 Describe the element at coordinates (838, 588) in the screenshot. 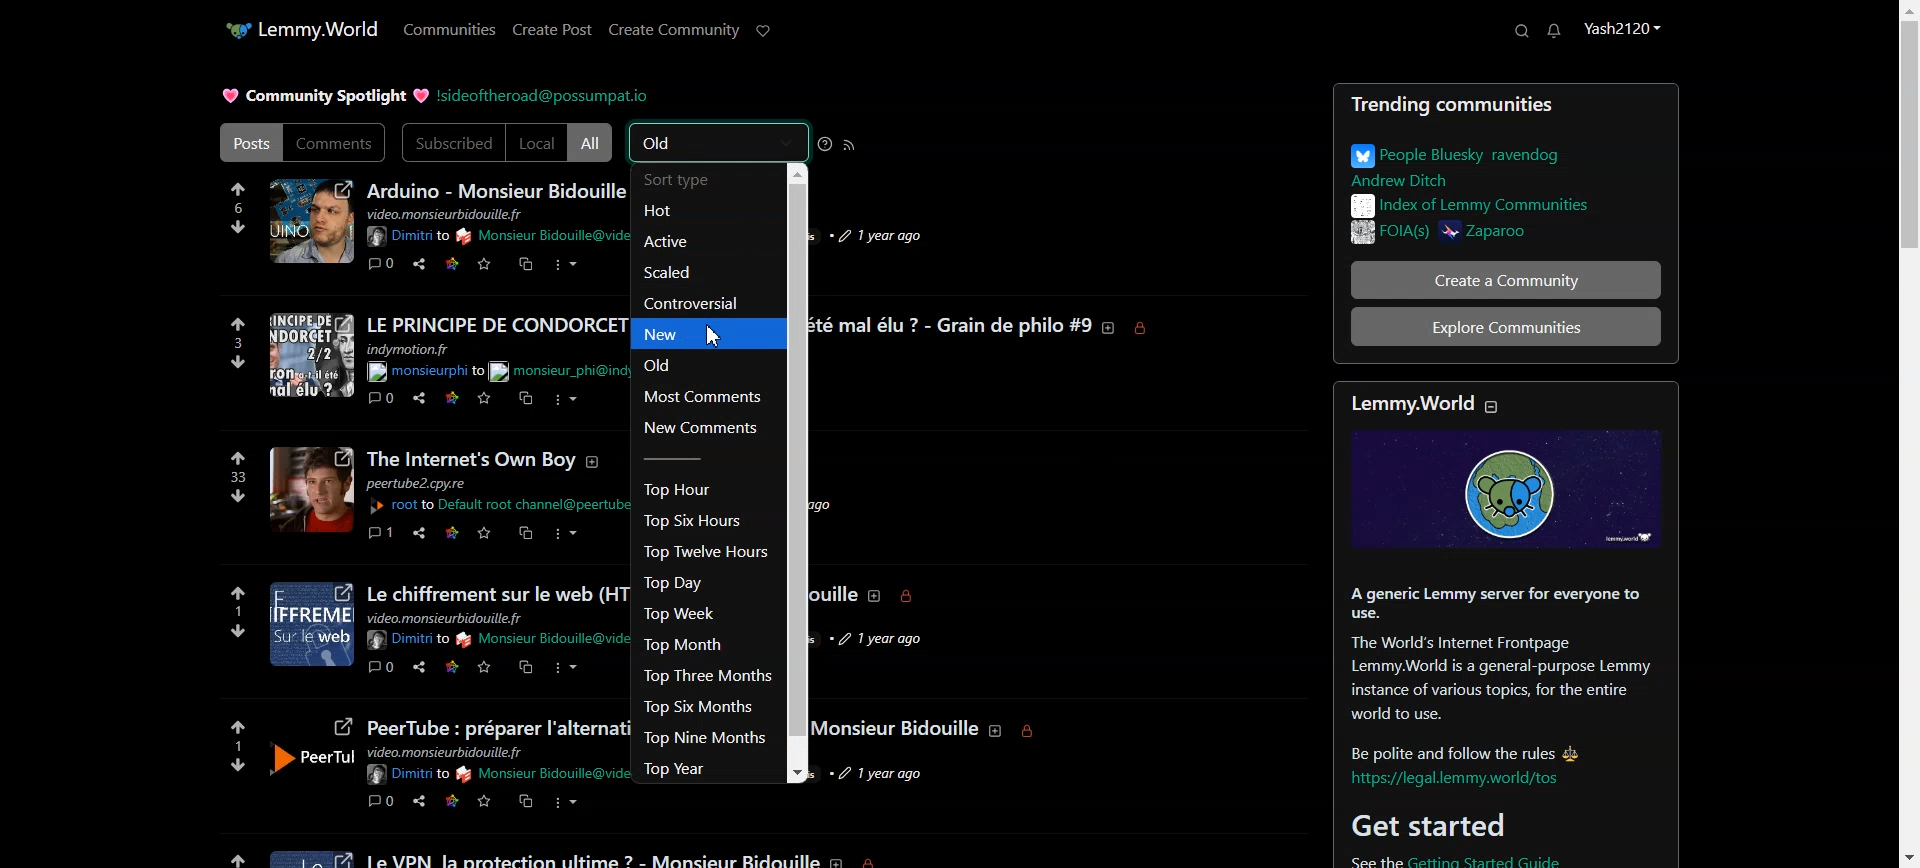

I see `text` at that location.